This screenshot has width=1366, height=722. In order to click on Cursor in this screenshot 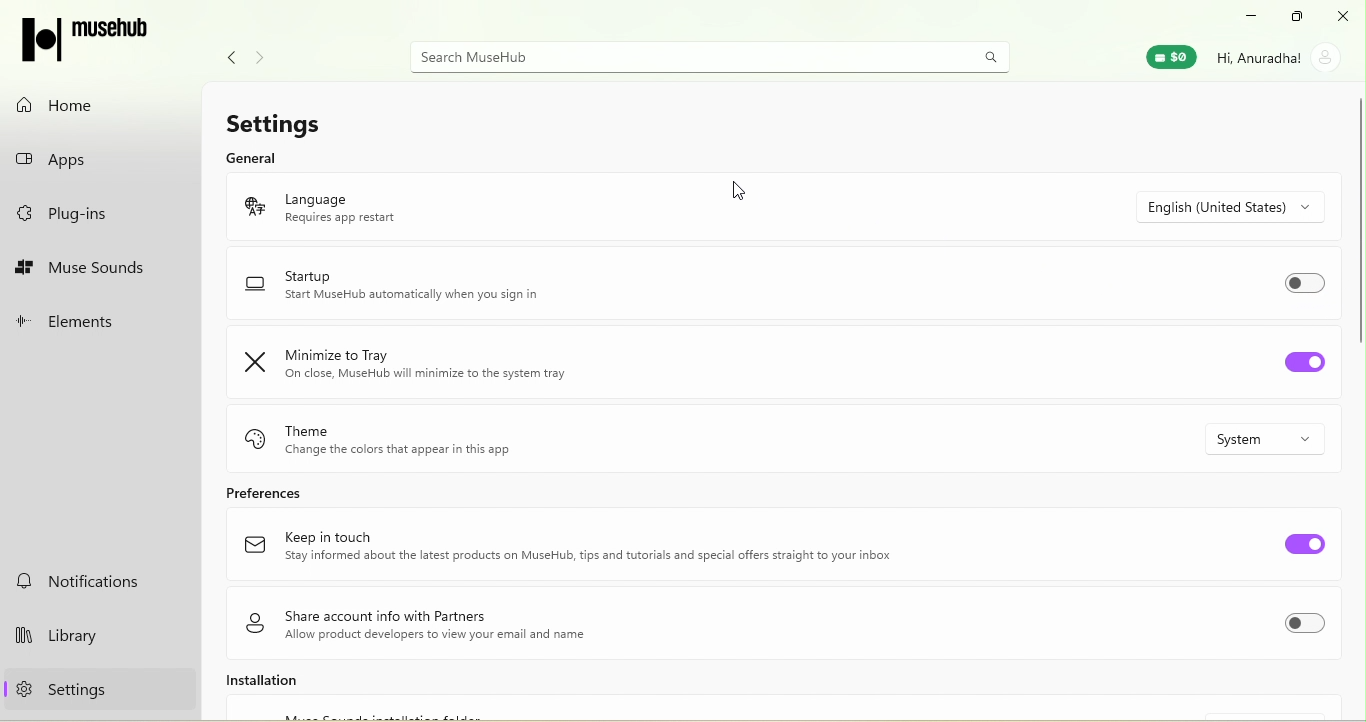, I will do `click(741, 188)`.